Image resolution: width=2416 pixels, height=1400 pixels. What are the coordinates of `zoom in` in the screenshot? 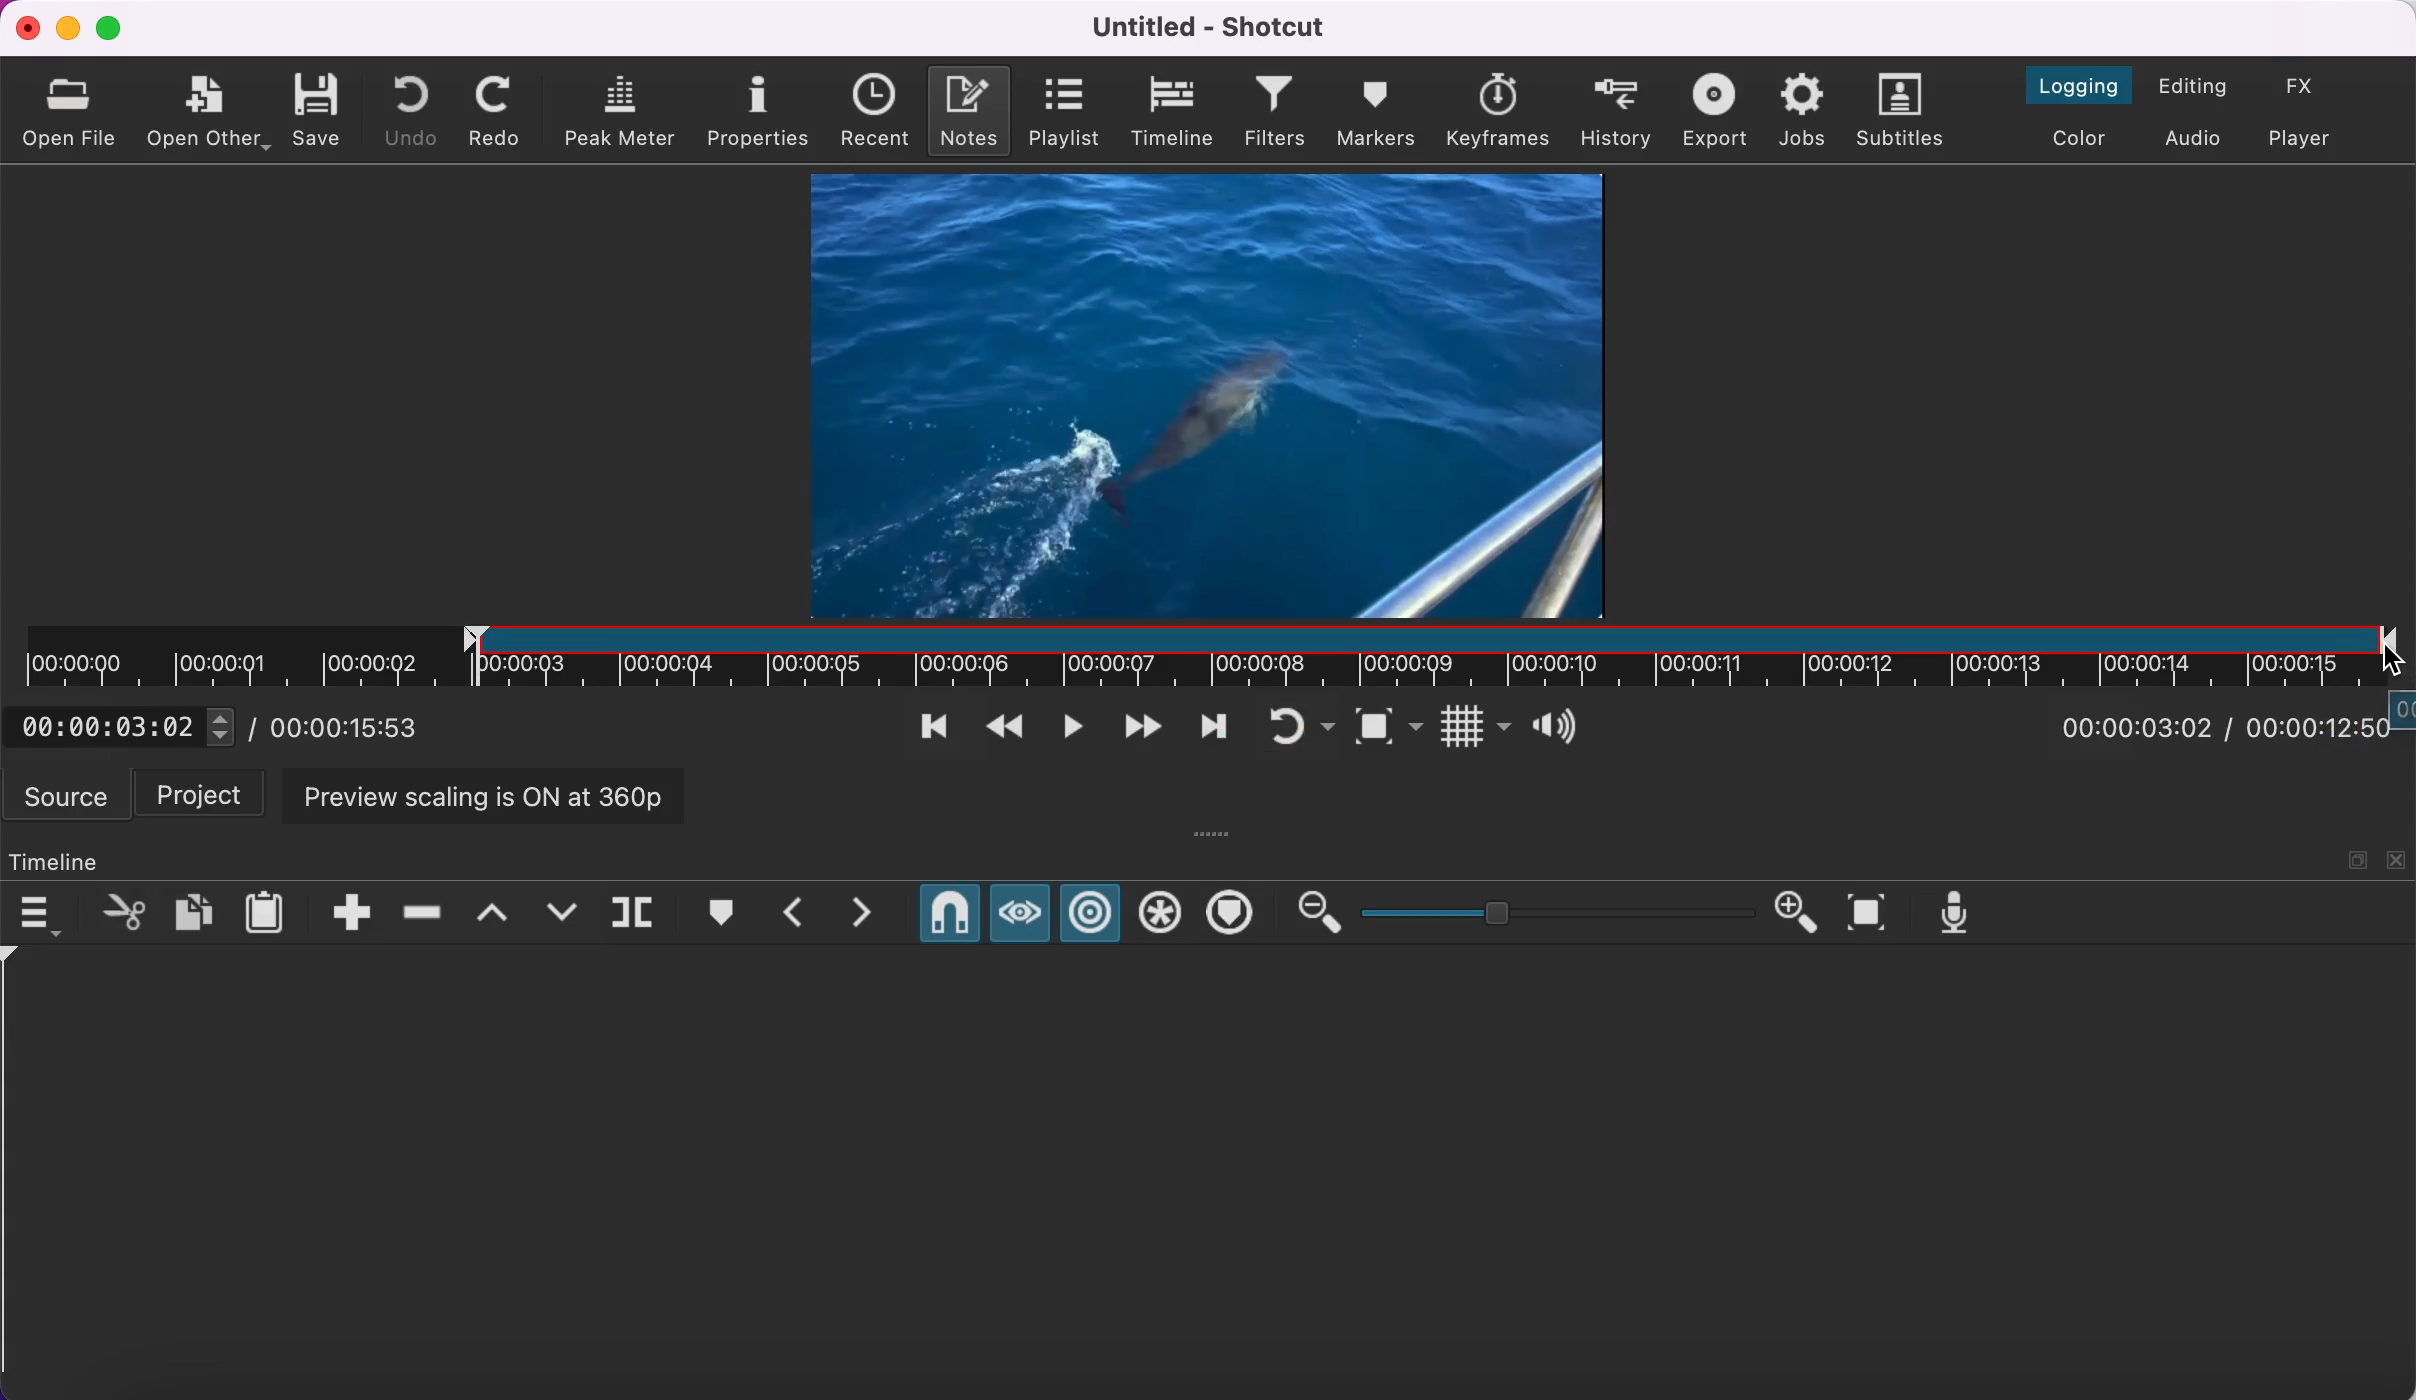 It's located at (1801, 913).